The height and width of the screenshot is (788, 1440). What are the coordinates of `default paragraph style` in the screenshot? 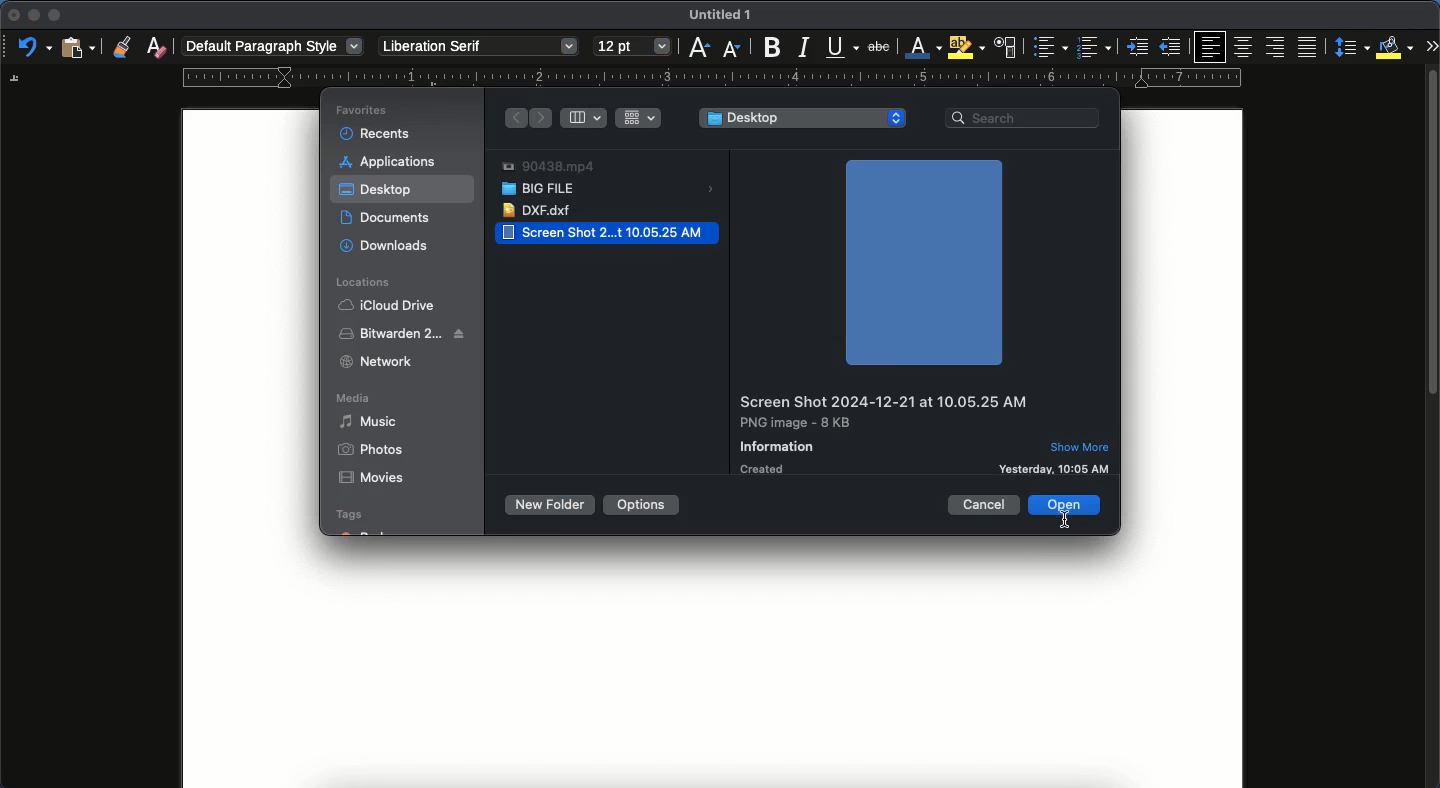 It's located at (275, 47).